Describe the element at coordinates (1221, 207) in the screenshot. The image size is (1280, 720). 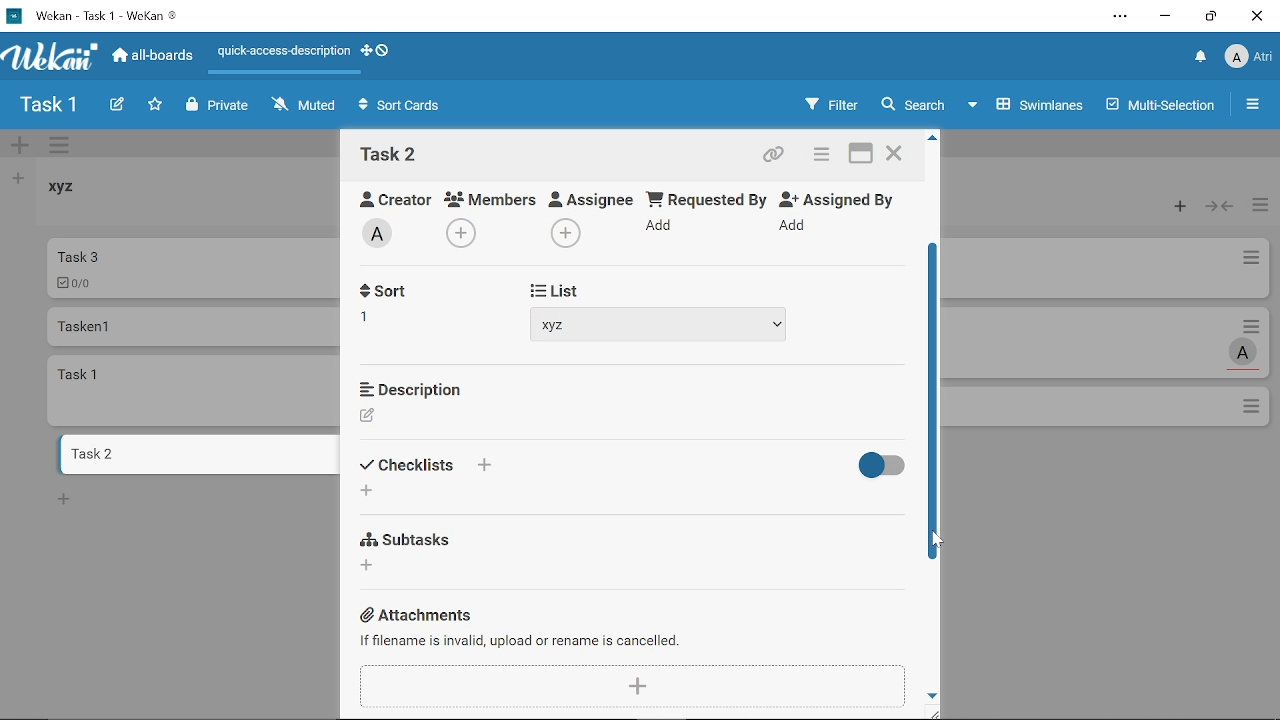
I see `Collapse` at that location.